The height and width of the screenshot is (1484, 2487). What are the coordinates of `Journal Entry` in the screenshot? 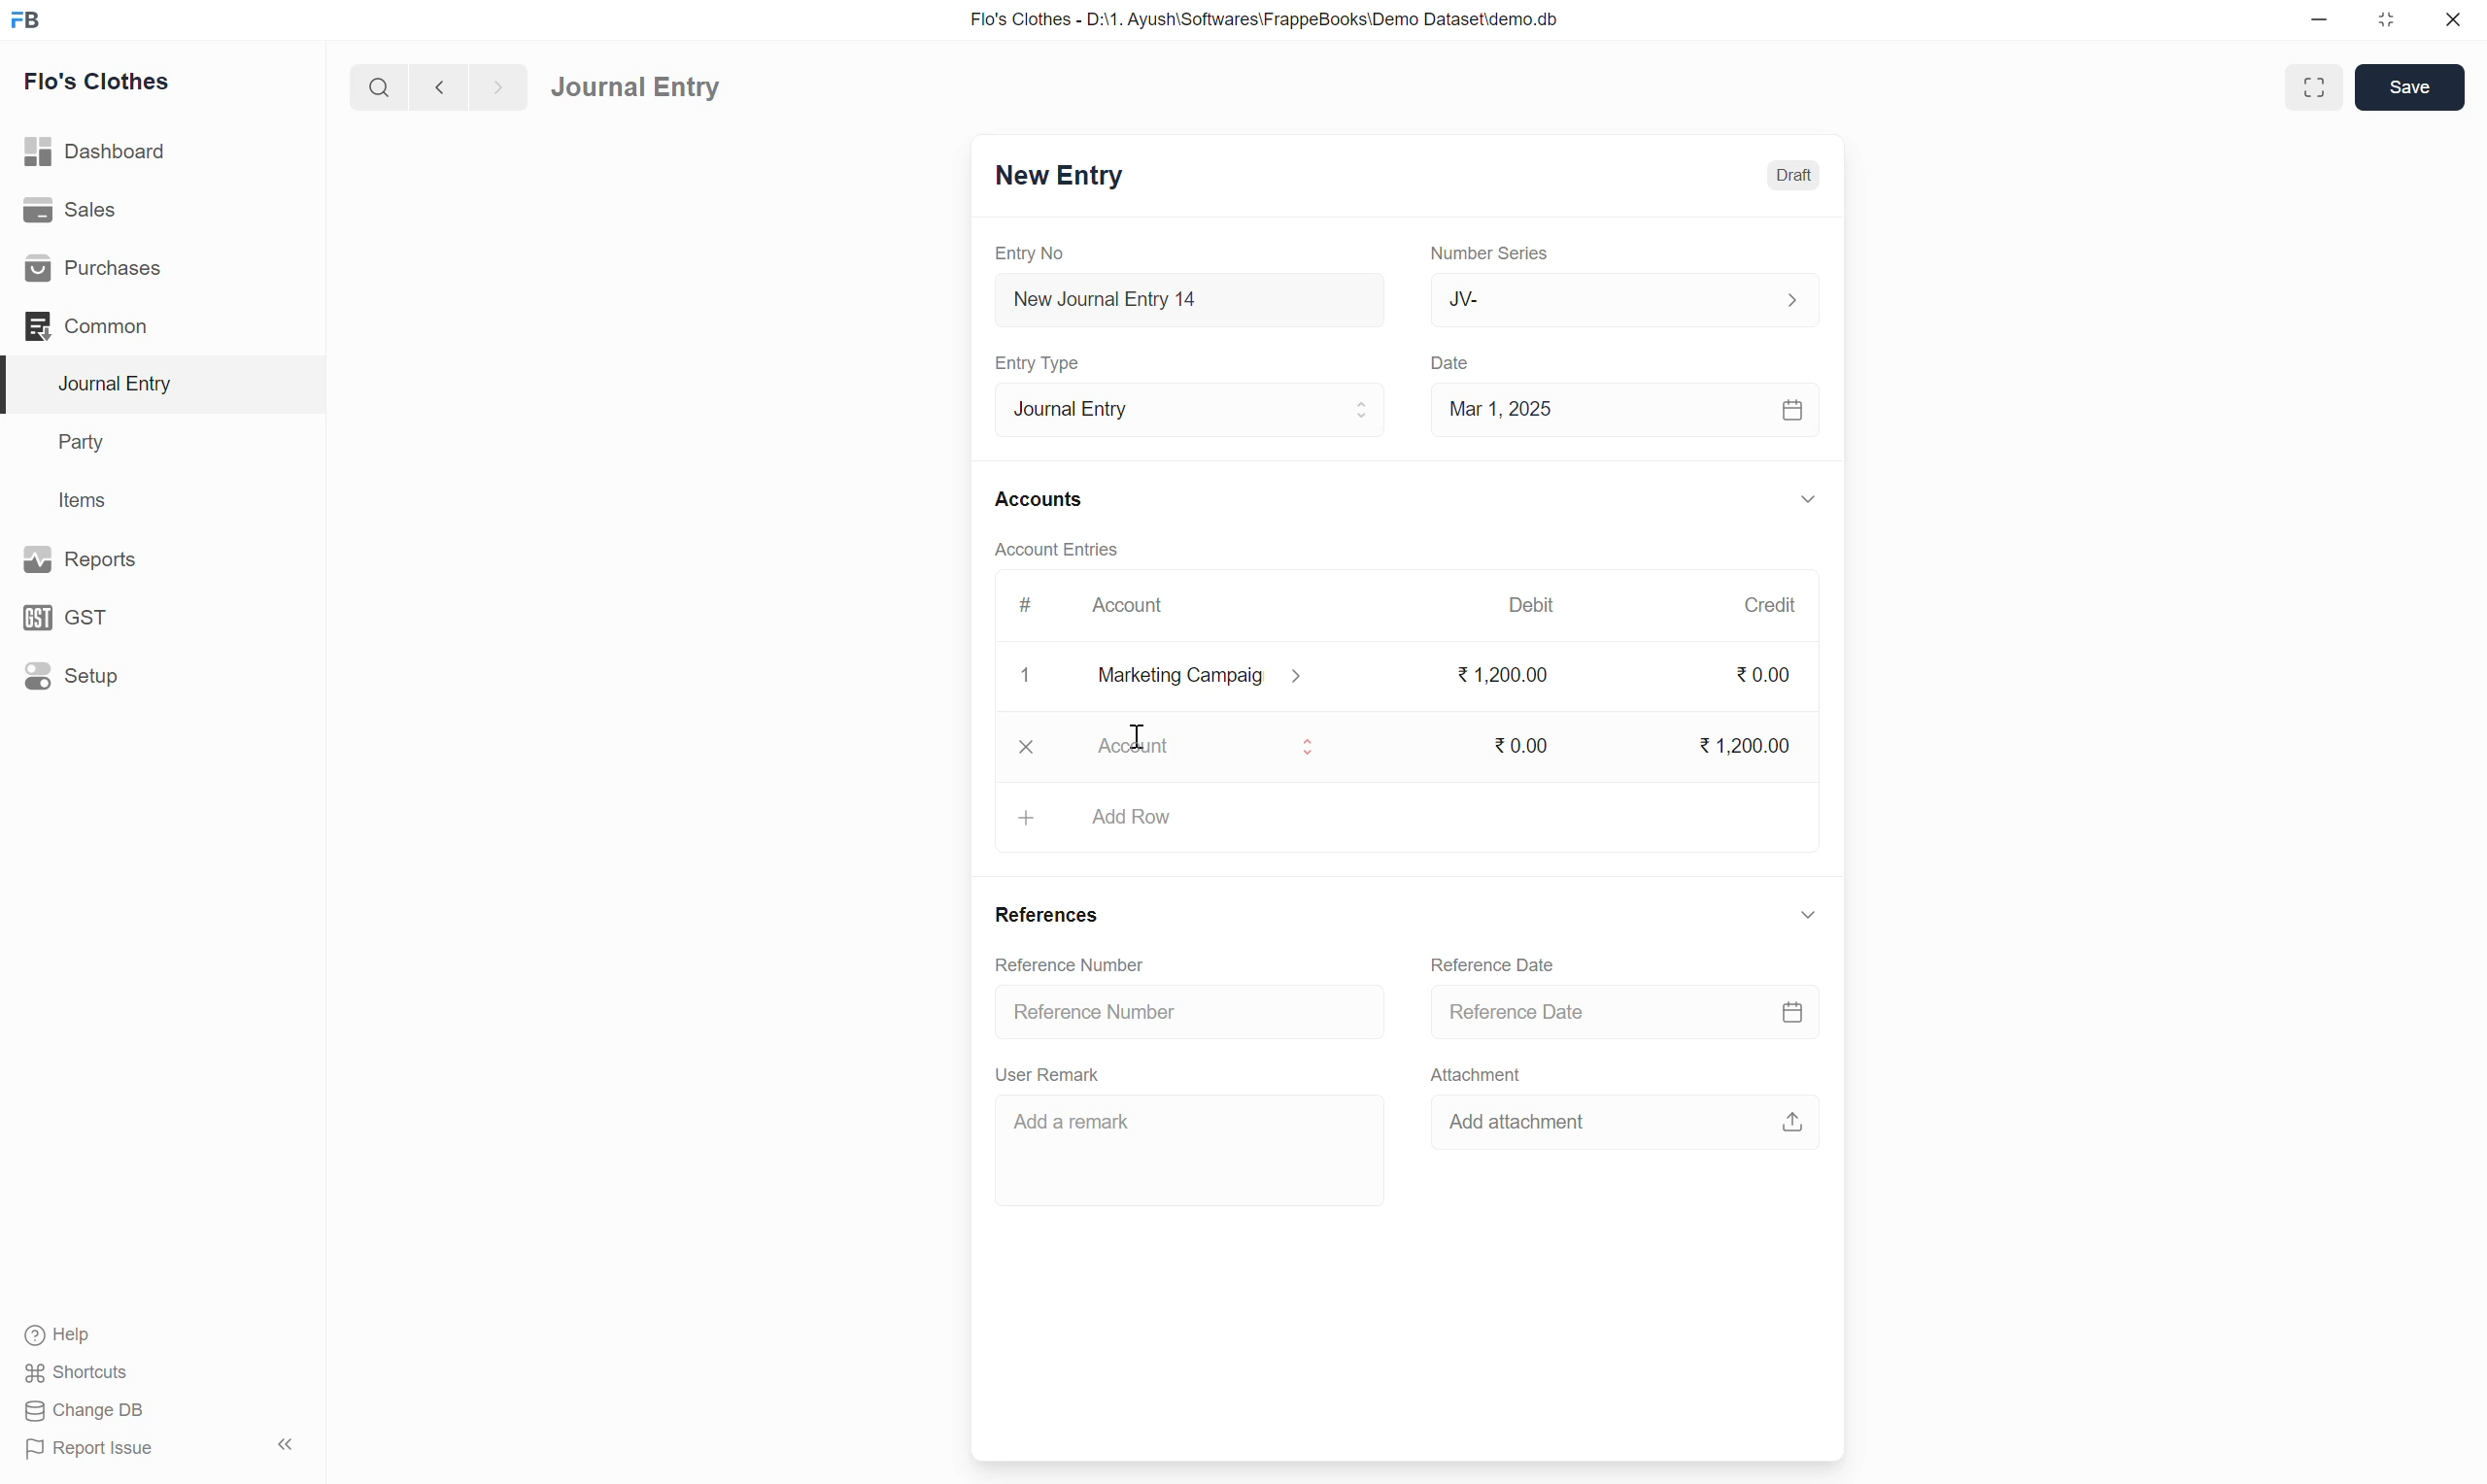 It's located at (123, 383).